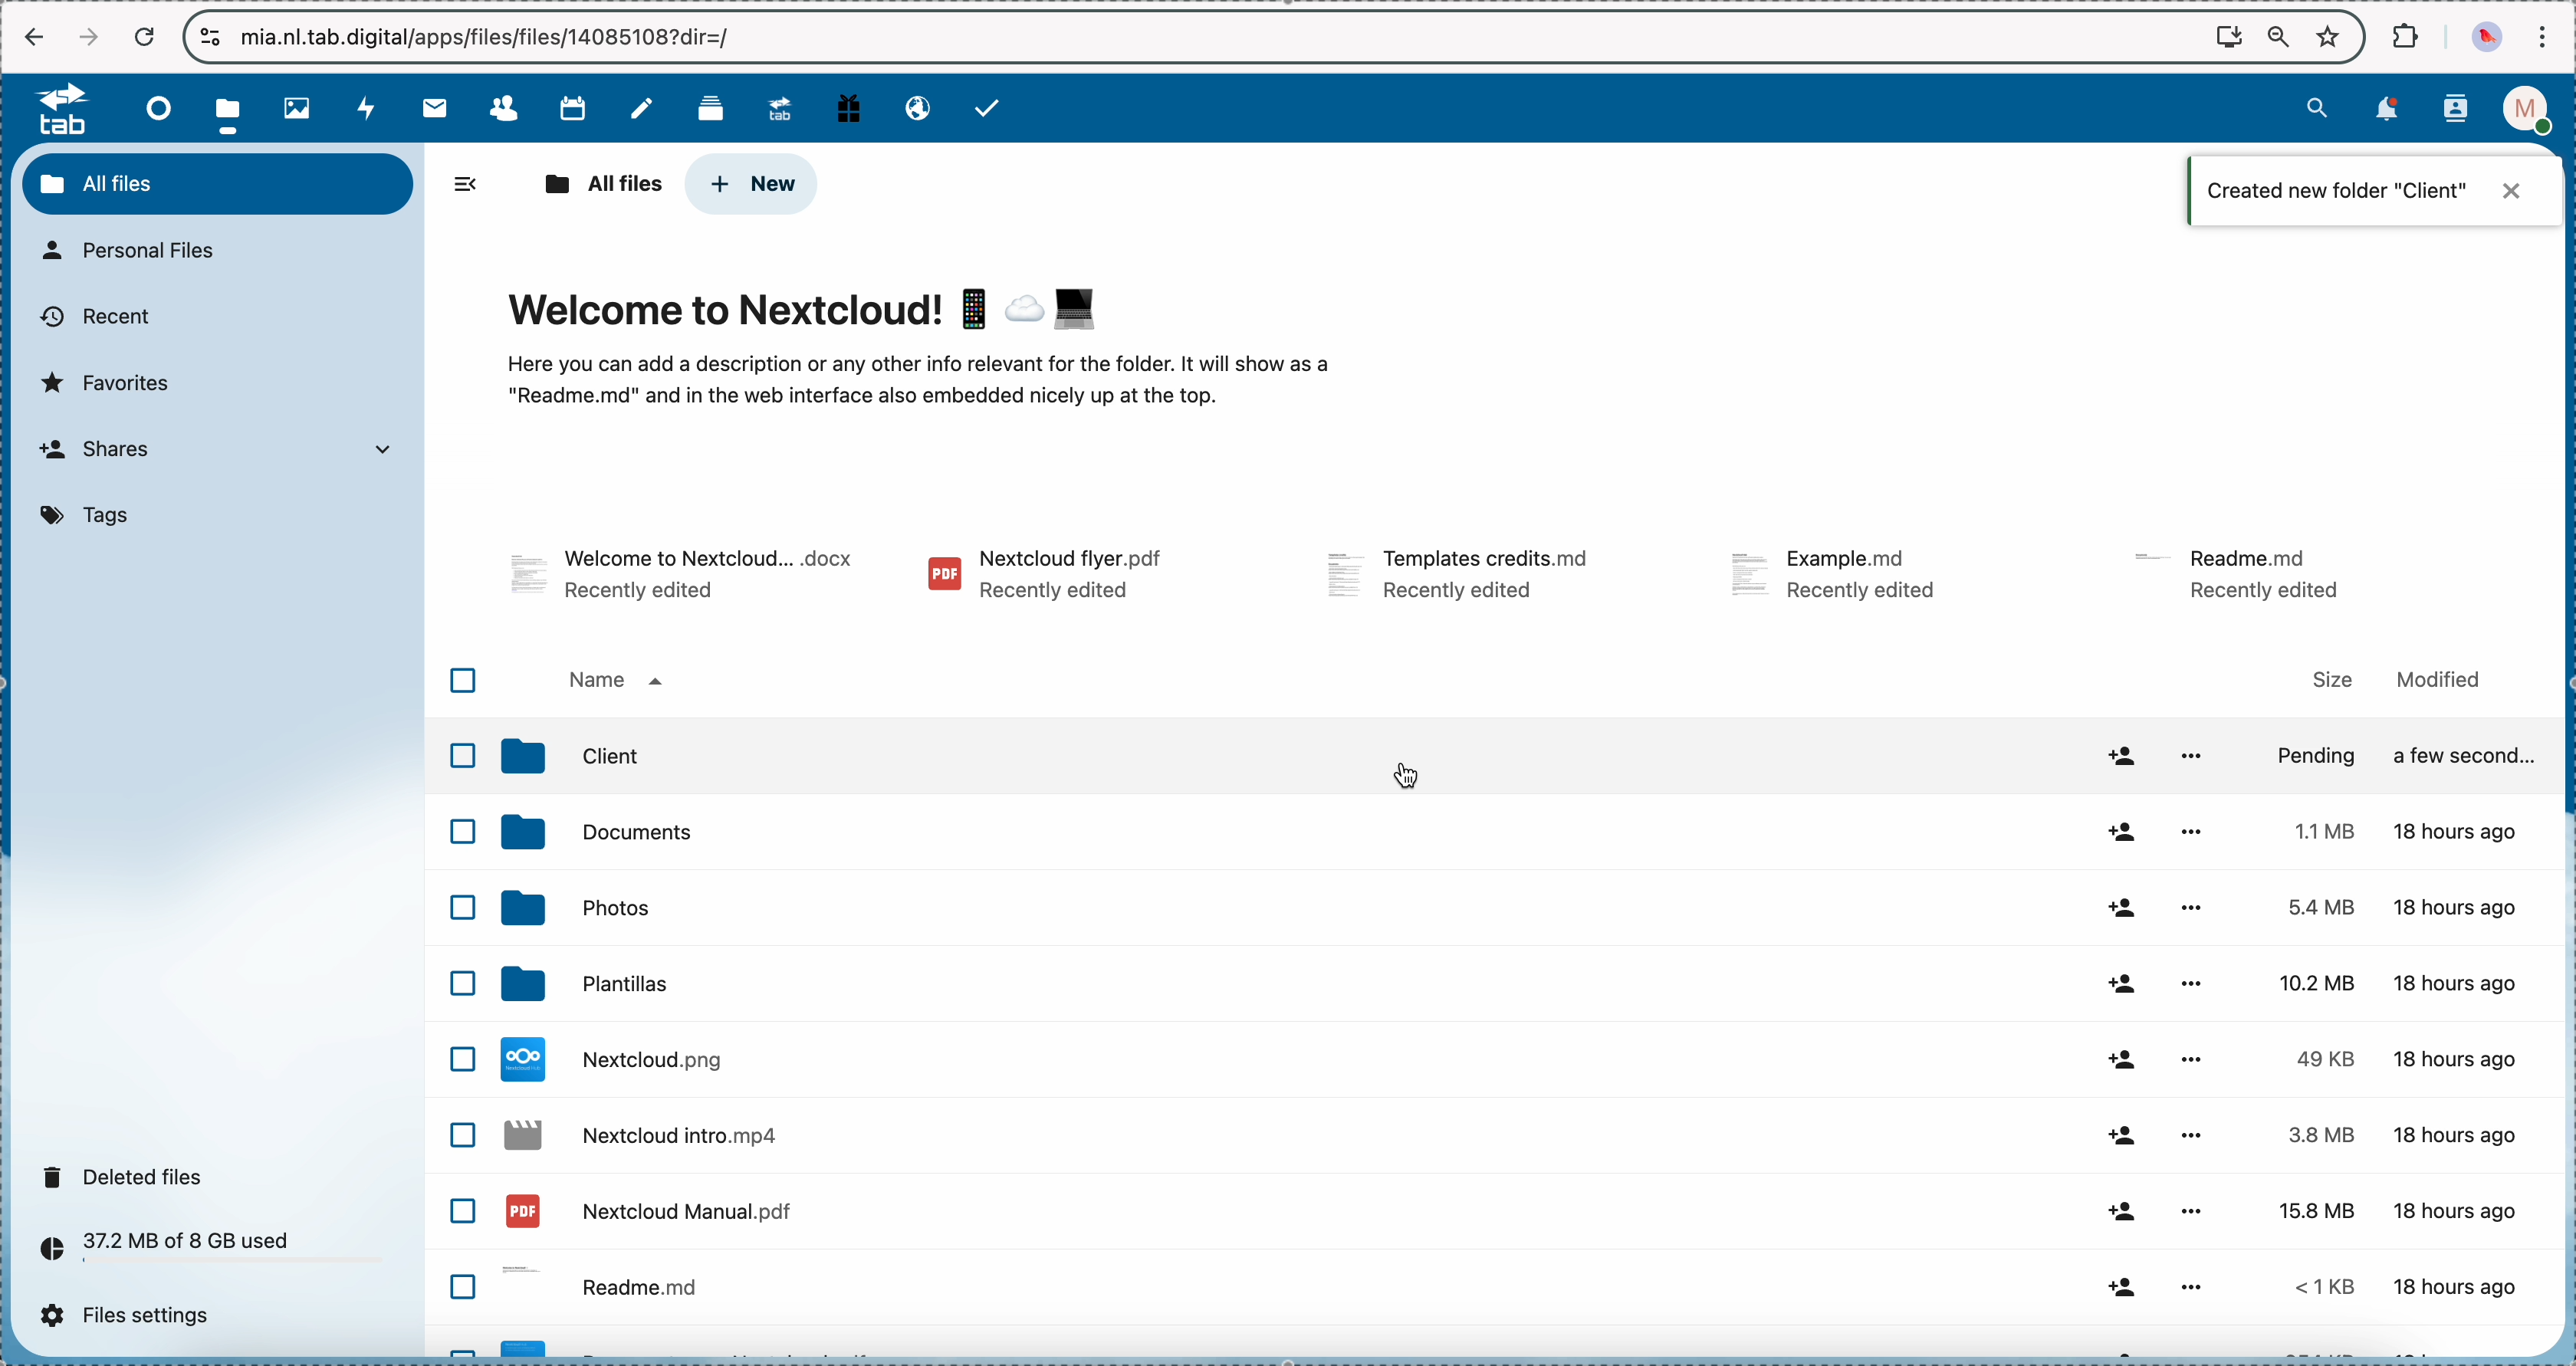 The width and height of the screenshot is (2576, 1366). I want to click on share, so click(2126, 1131).